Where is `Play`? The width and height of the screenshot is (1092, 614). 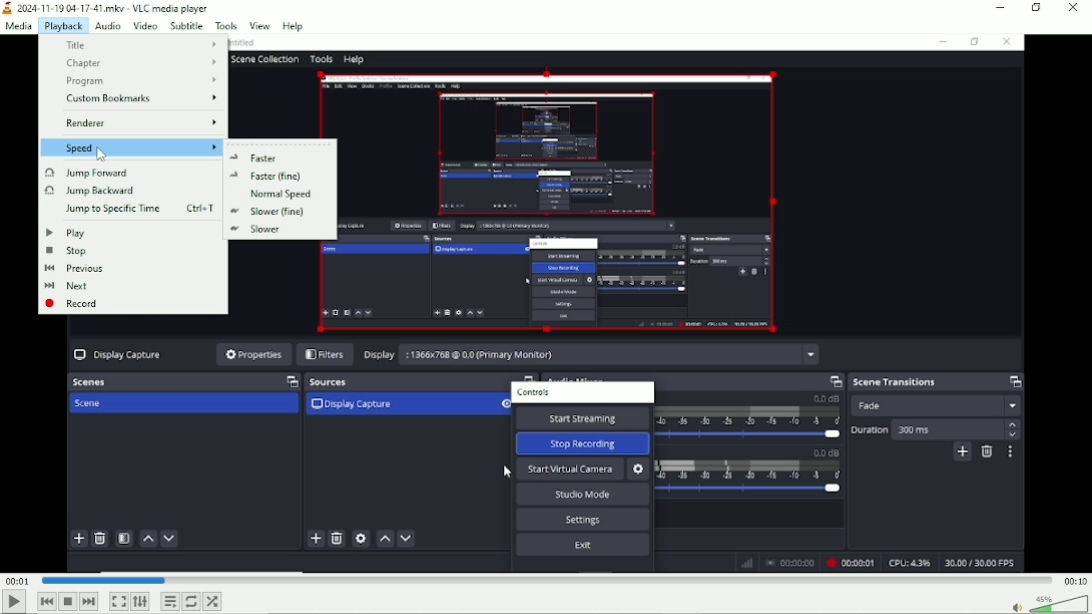
Play is located at coordinates (13, 605).